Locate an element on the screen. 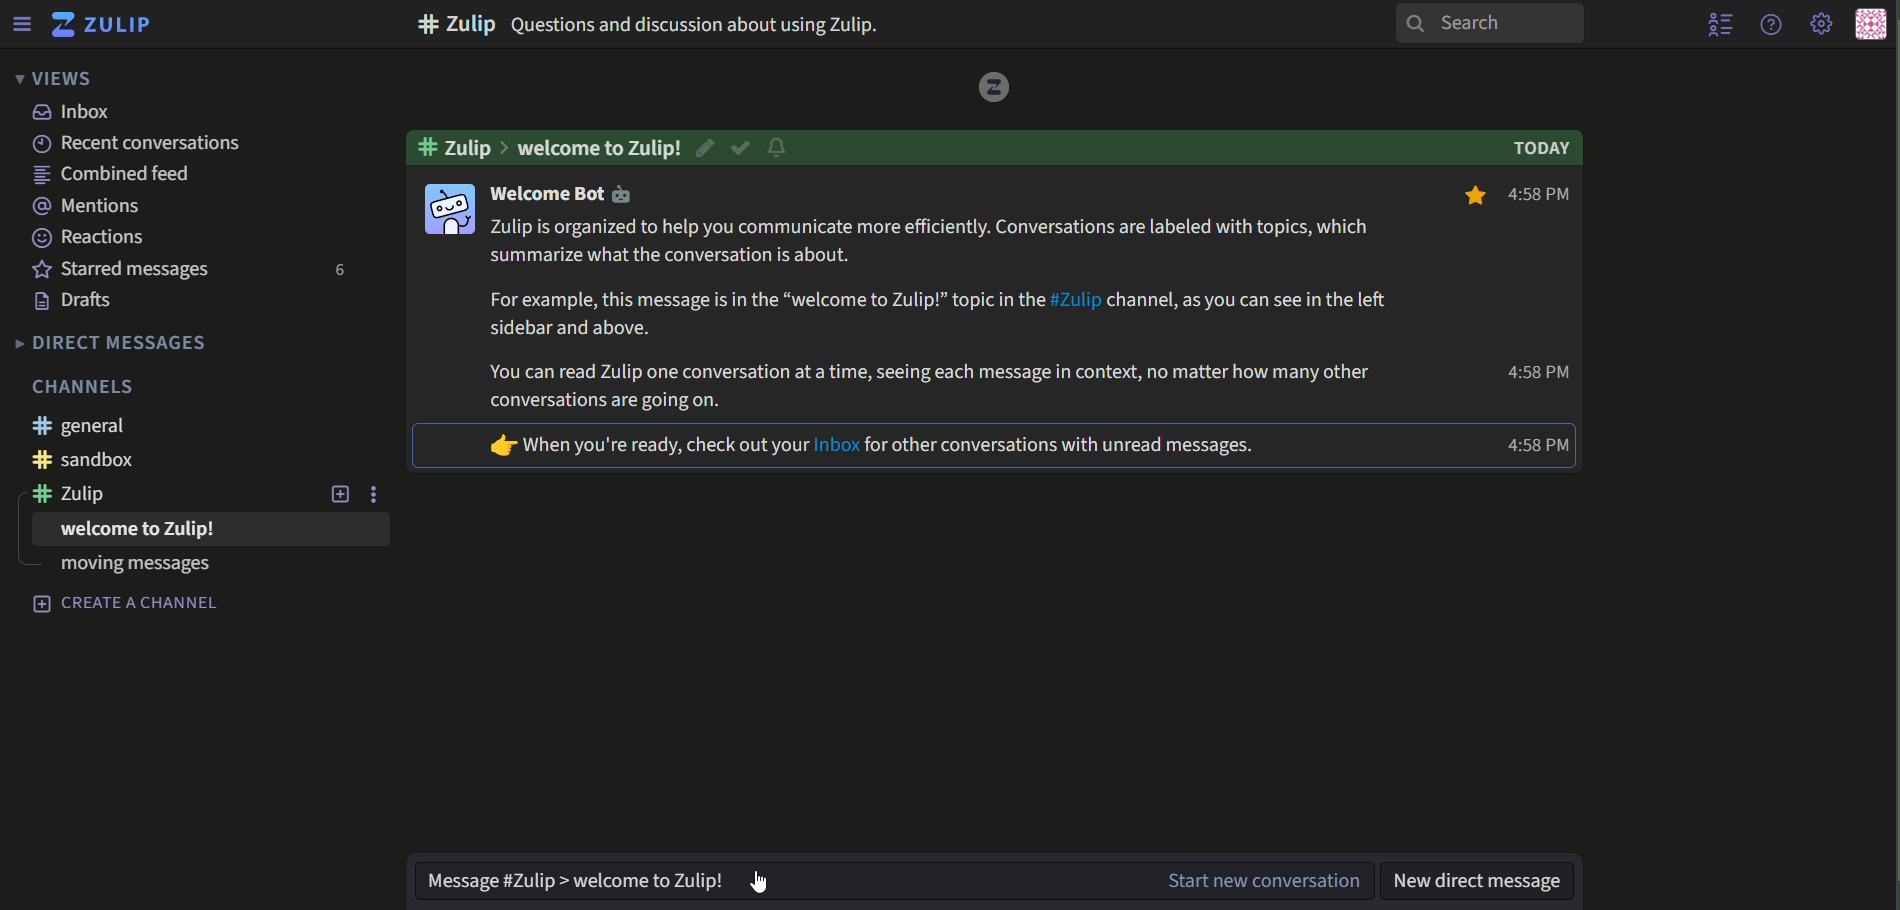 This screenshot has height=910, width=1900. text is located at coordinates (122, 176).